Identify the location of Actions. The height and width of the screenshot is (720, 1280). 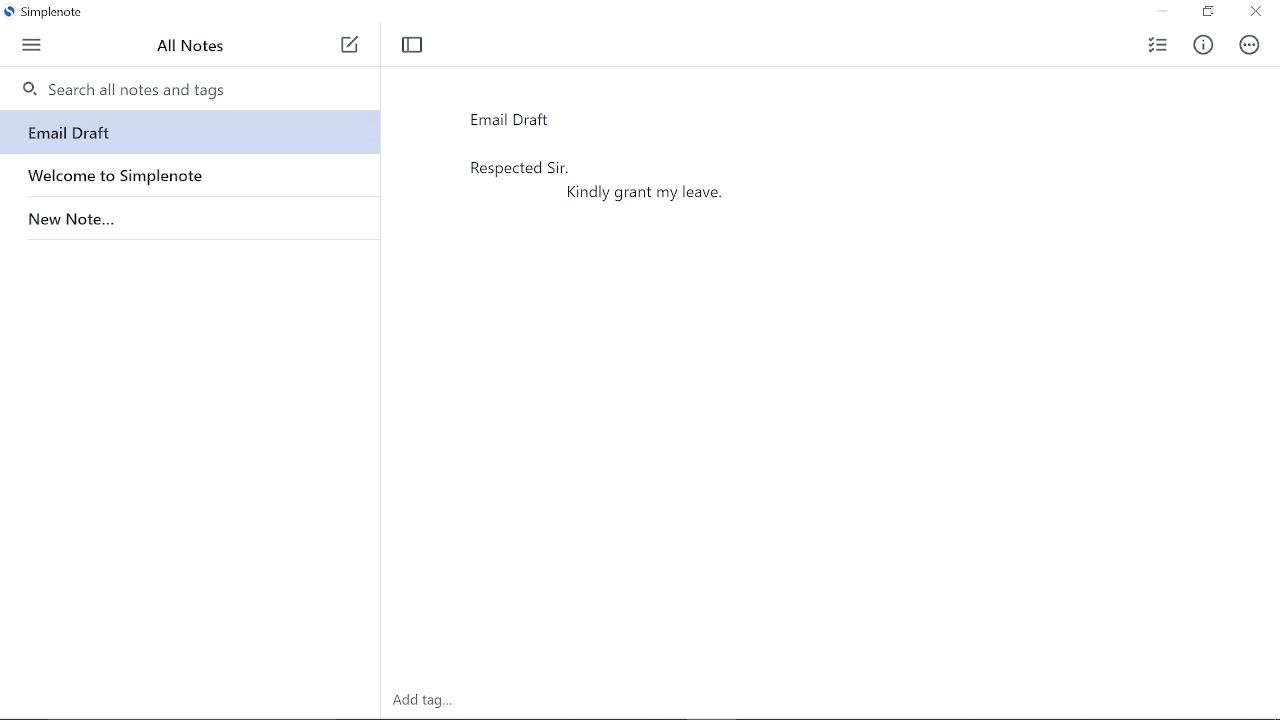
(1248, 46).